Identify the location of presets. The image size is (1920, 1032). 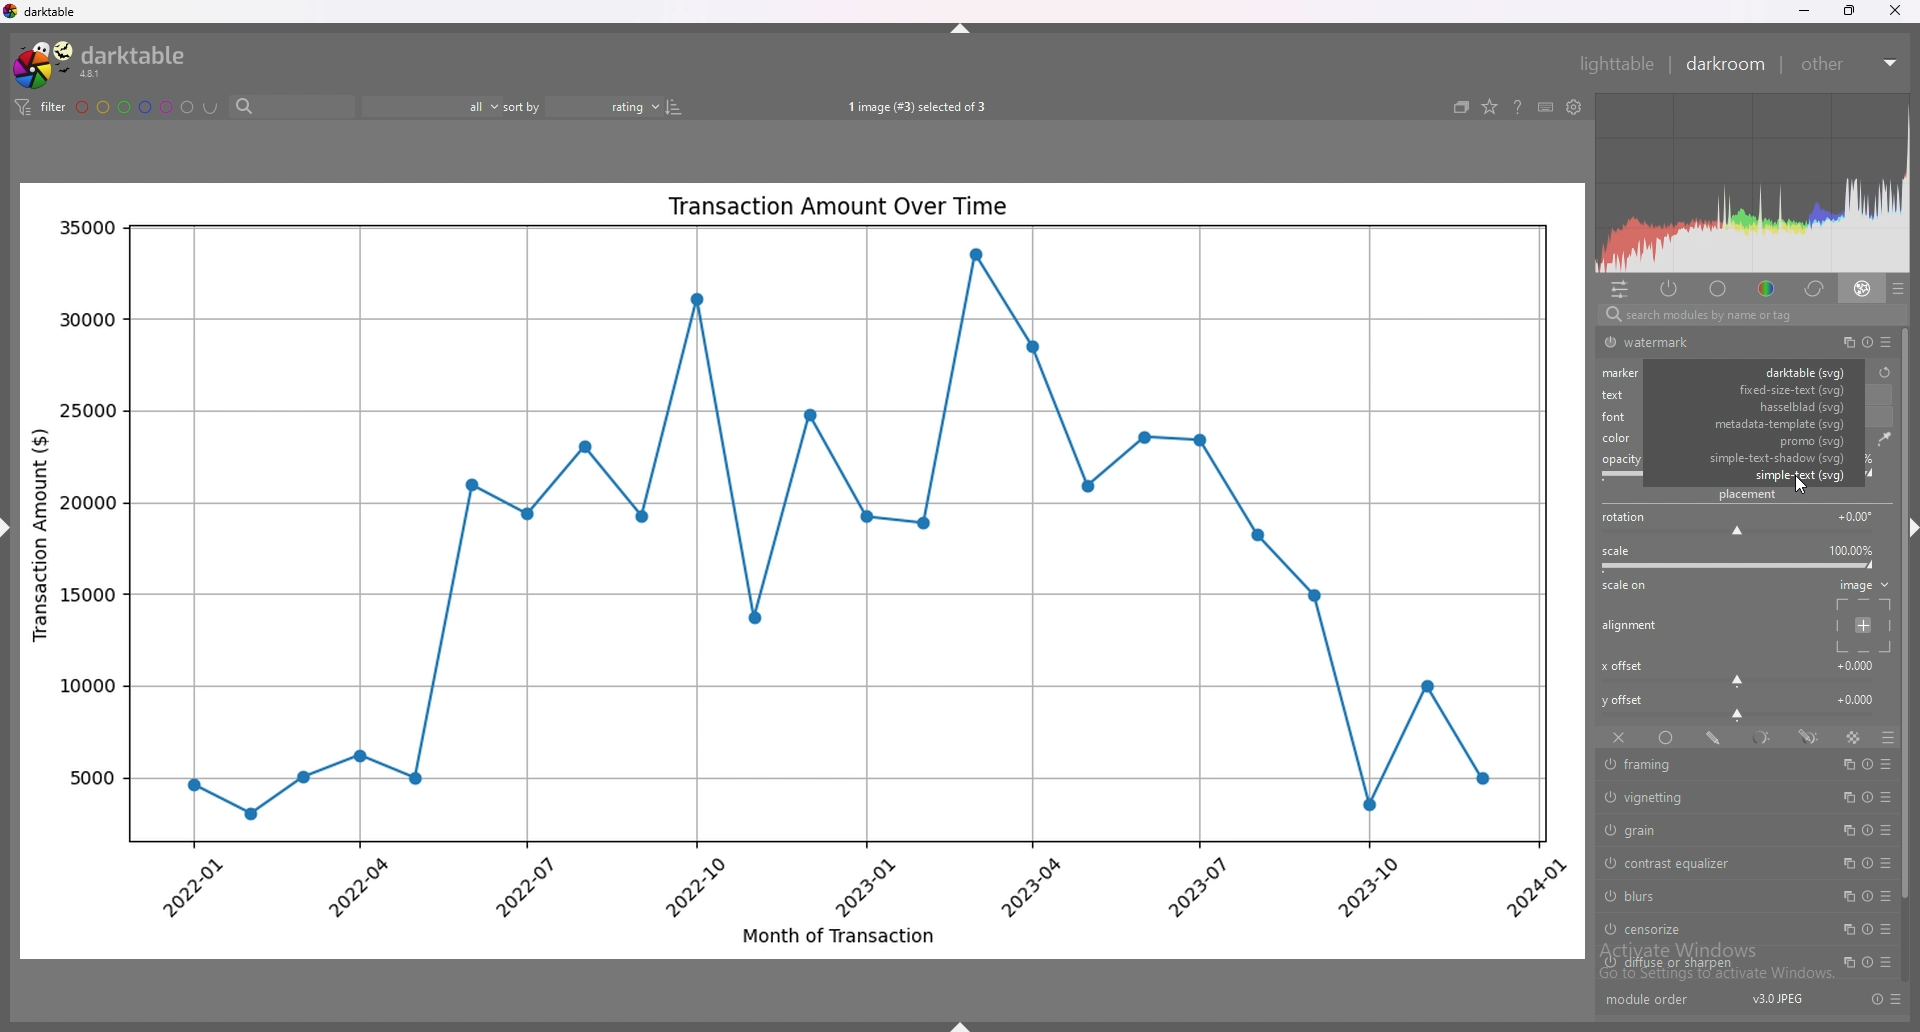
(1887, 864).